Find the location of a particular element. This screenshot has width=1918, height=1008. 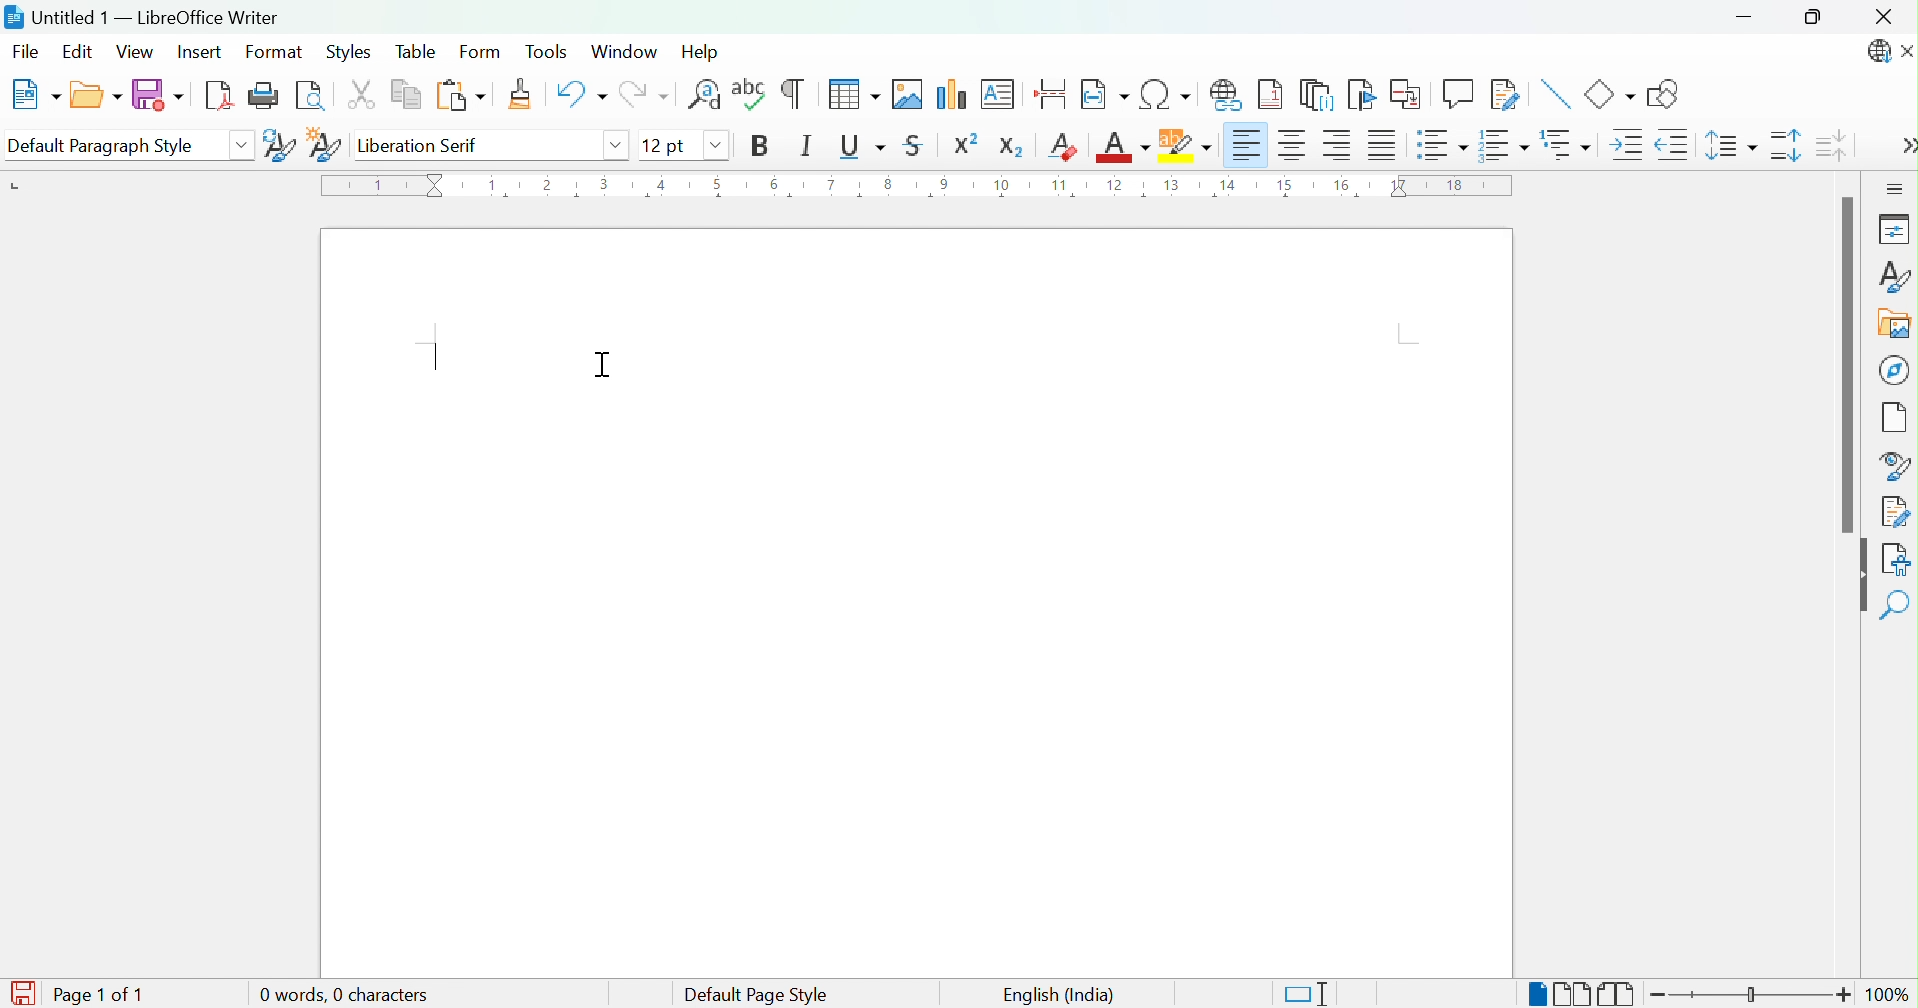

Copy is located at coordinates (404, 95).